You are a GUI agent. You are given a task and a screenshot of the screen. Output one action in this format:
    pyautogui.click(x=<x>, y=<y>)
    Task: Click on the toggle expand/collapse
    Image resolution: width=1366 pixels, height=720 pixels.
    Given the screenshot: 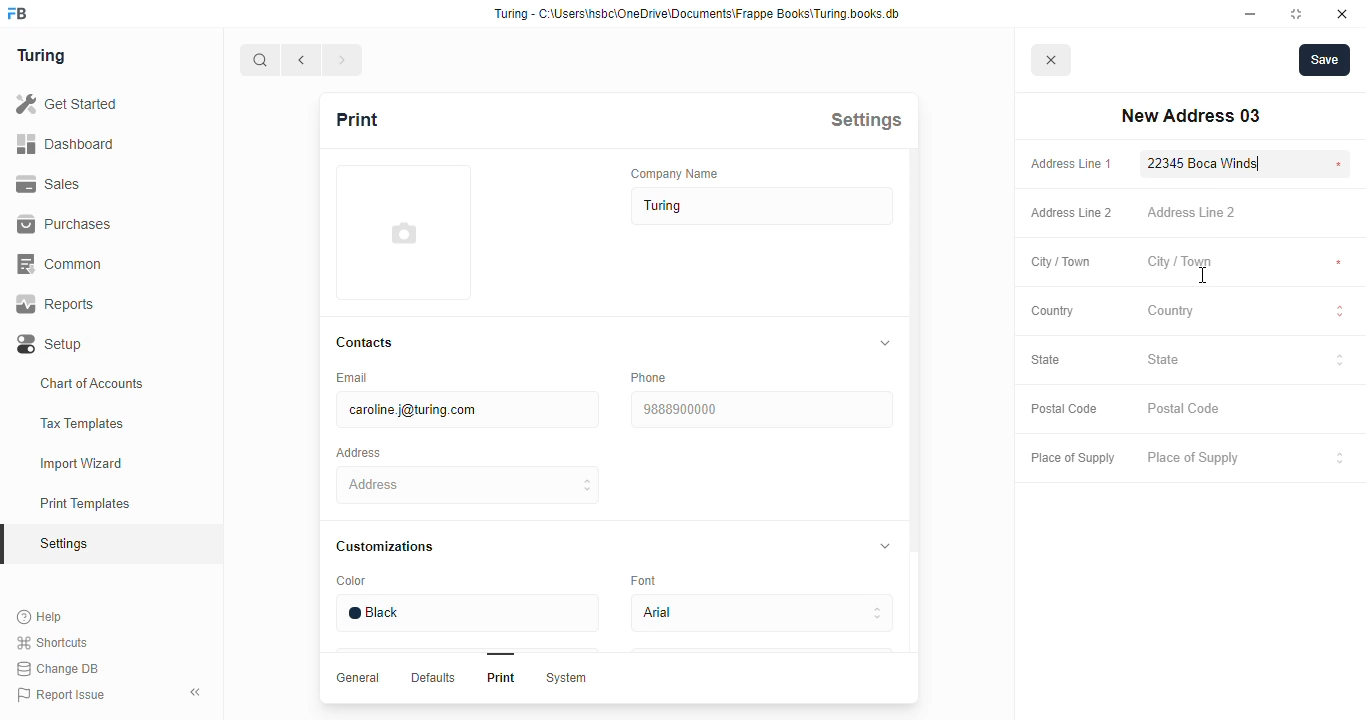 What is the action you would take?
    pyautogui.click(x=881, y=343)
    